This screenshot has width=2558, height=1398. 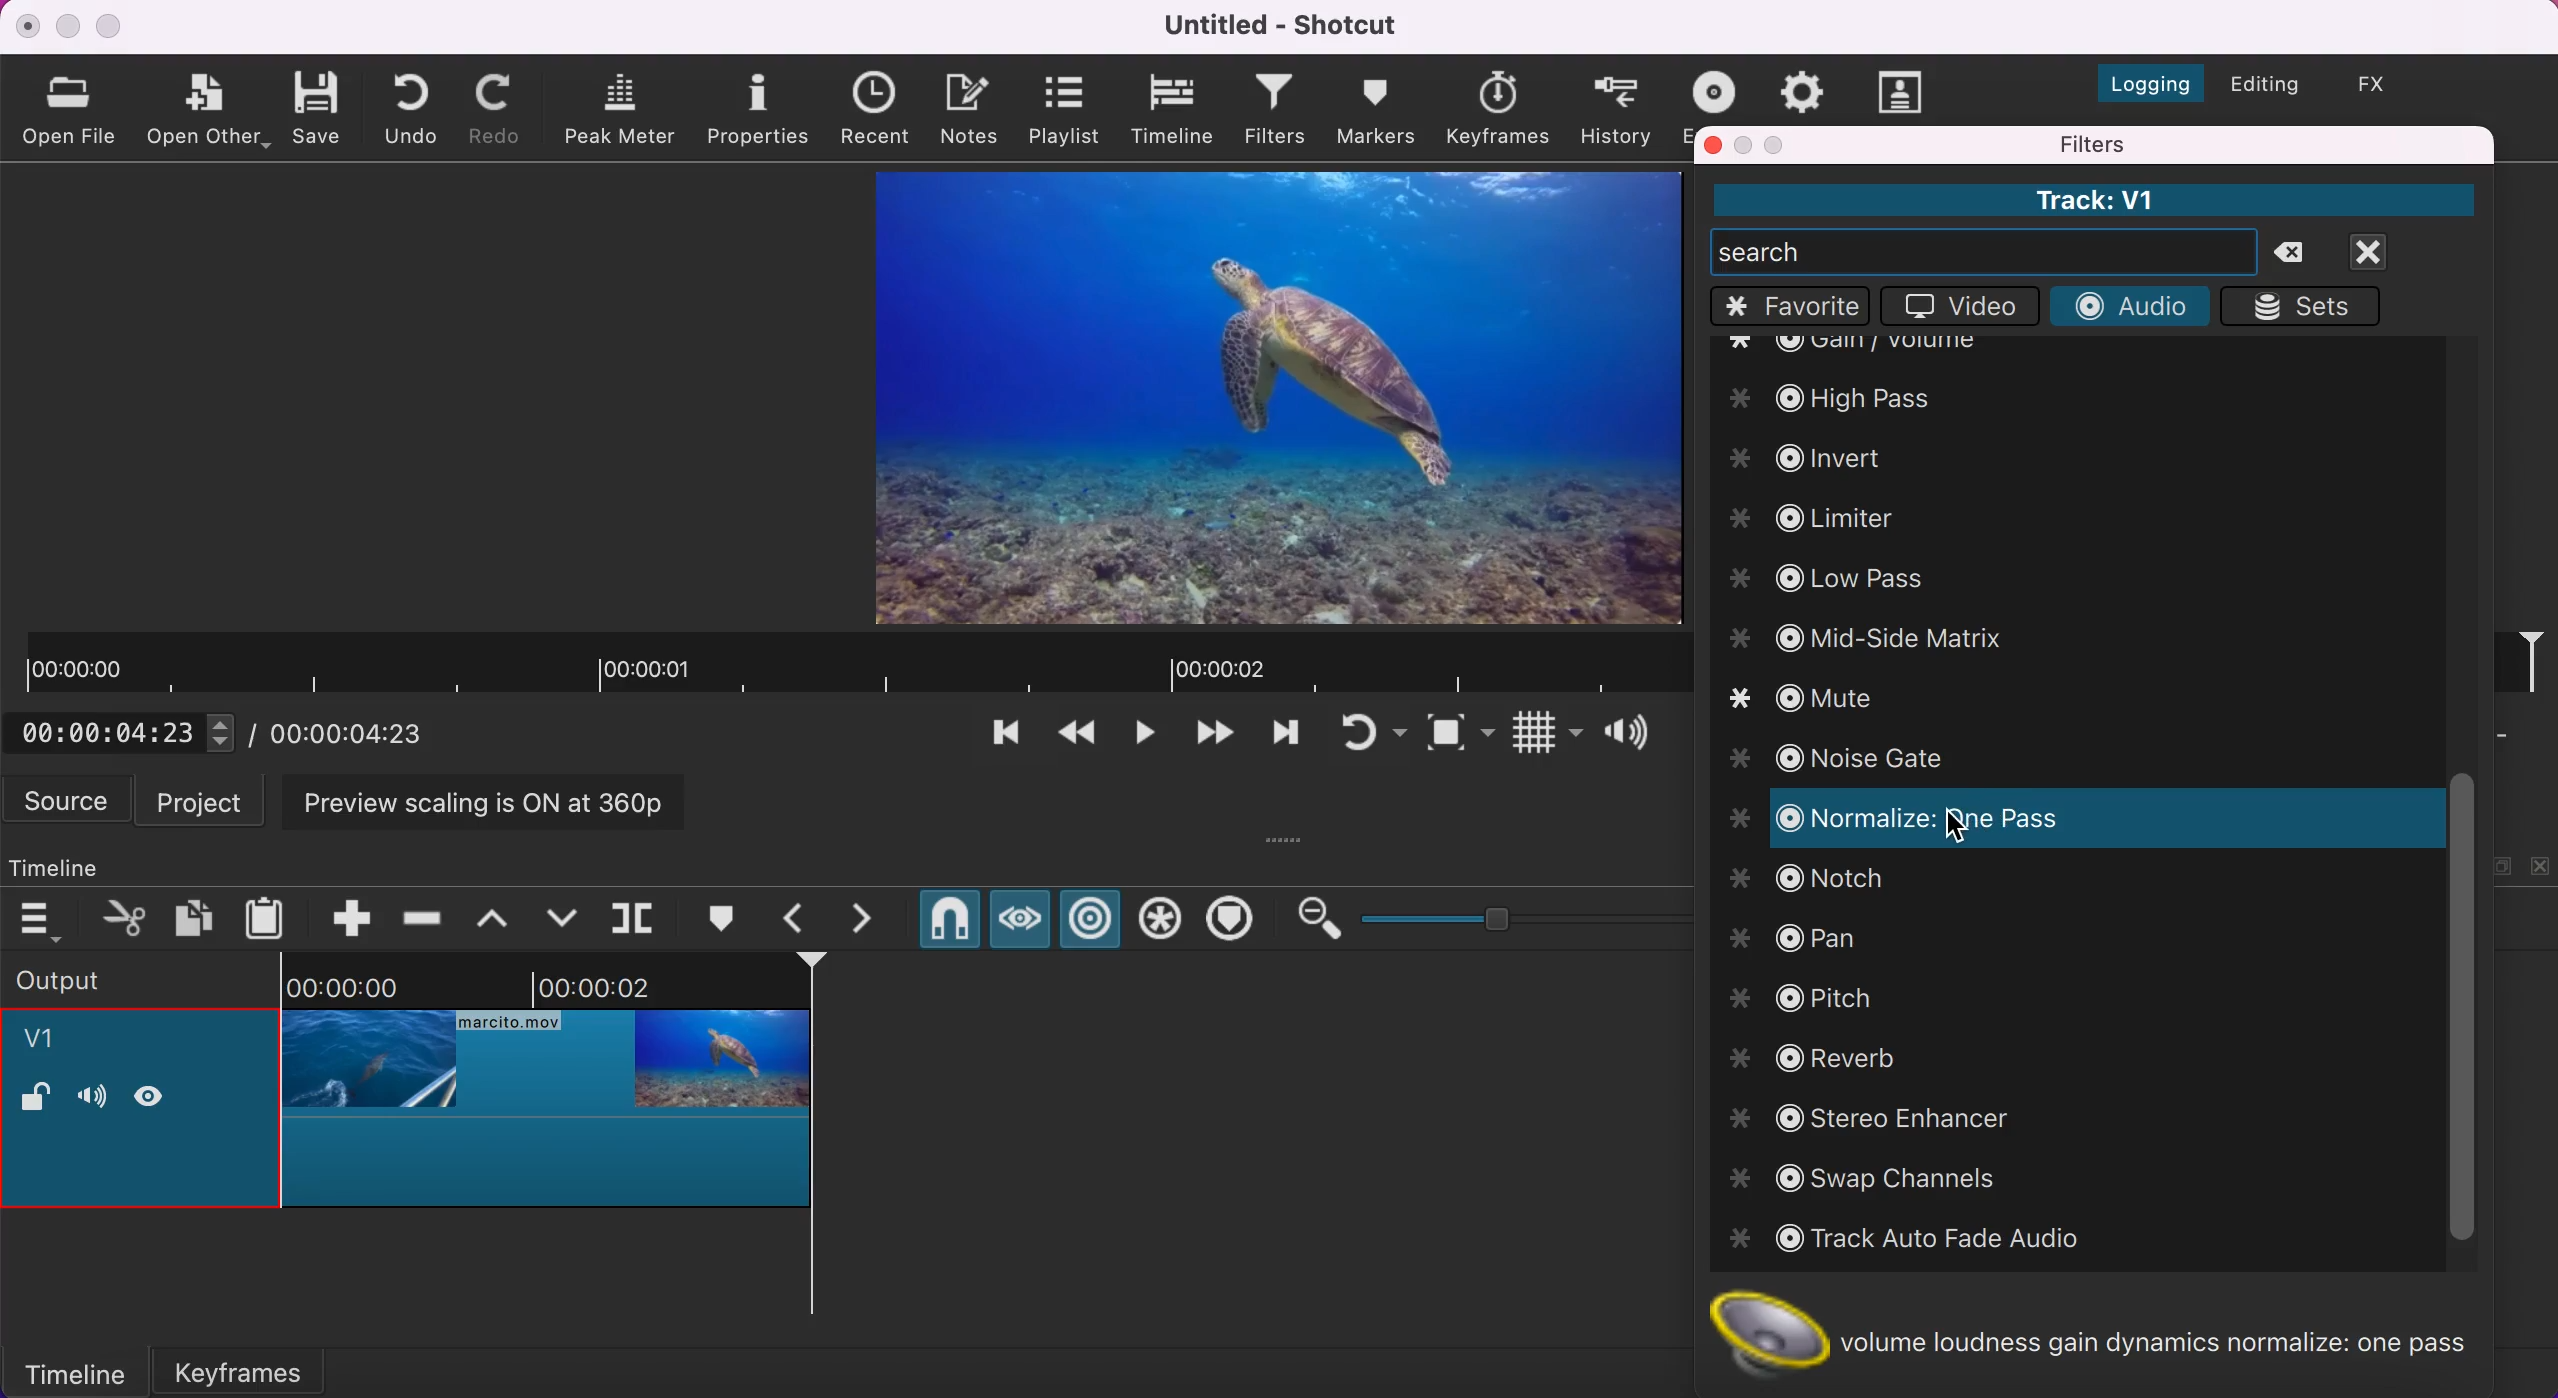 I want to click on project, so click(x=205, y=800).